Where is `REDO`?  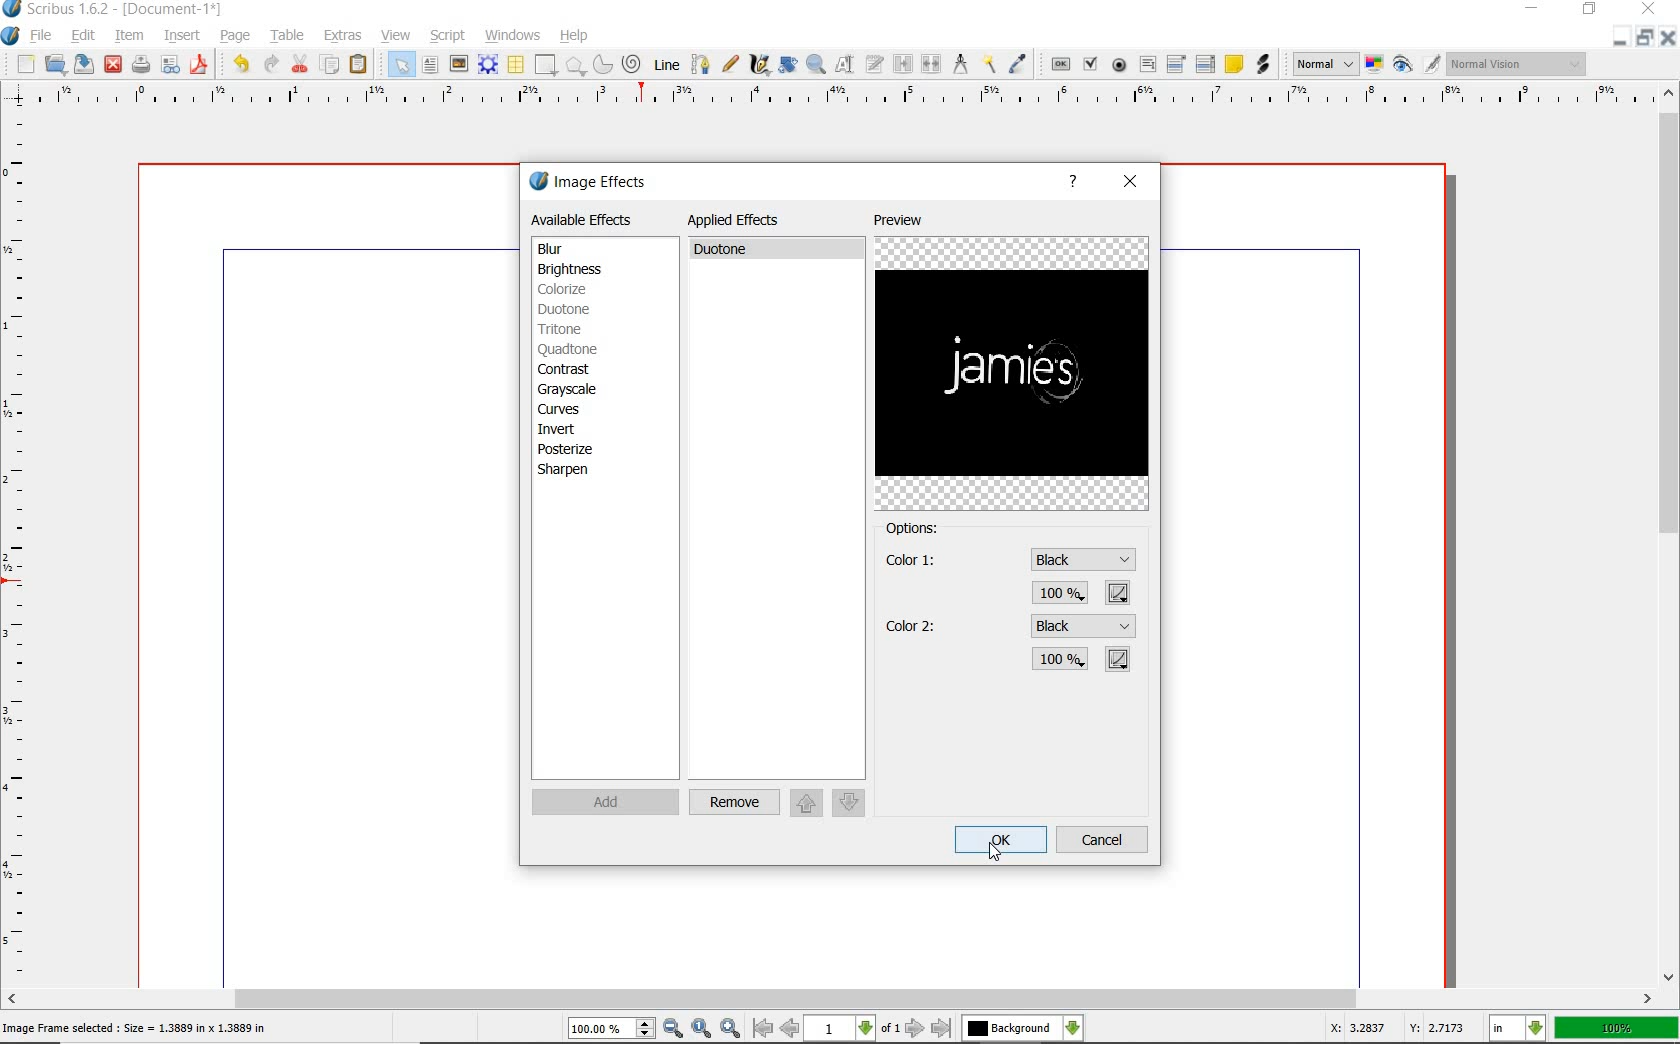
REDO is located at coordinates (239, 64).